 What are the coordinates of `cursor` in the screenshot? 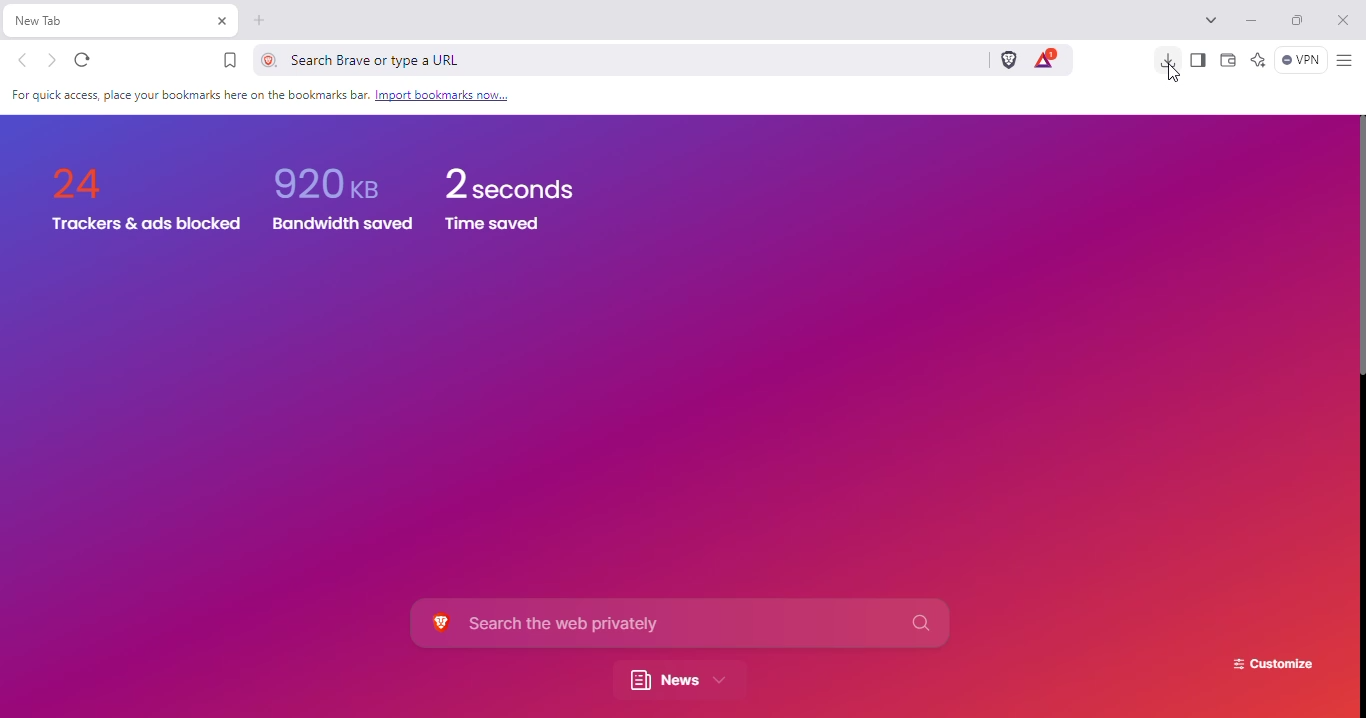 It's located at (1173, 75).